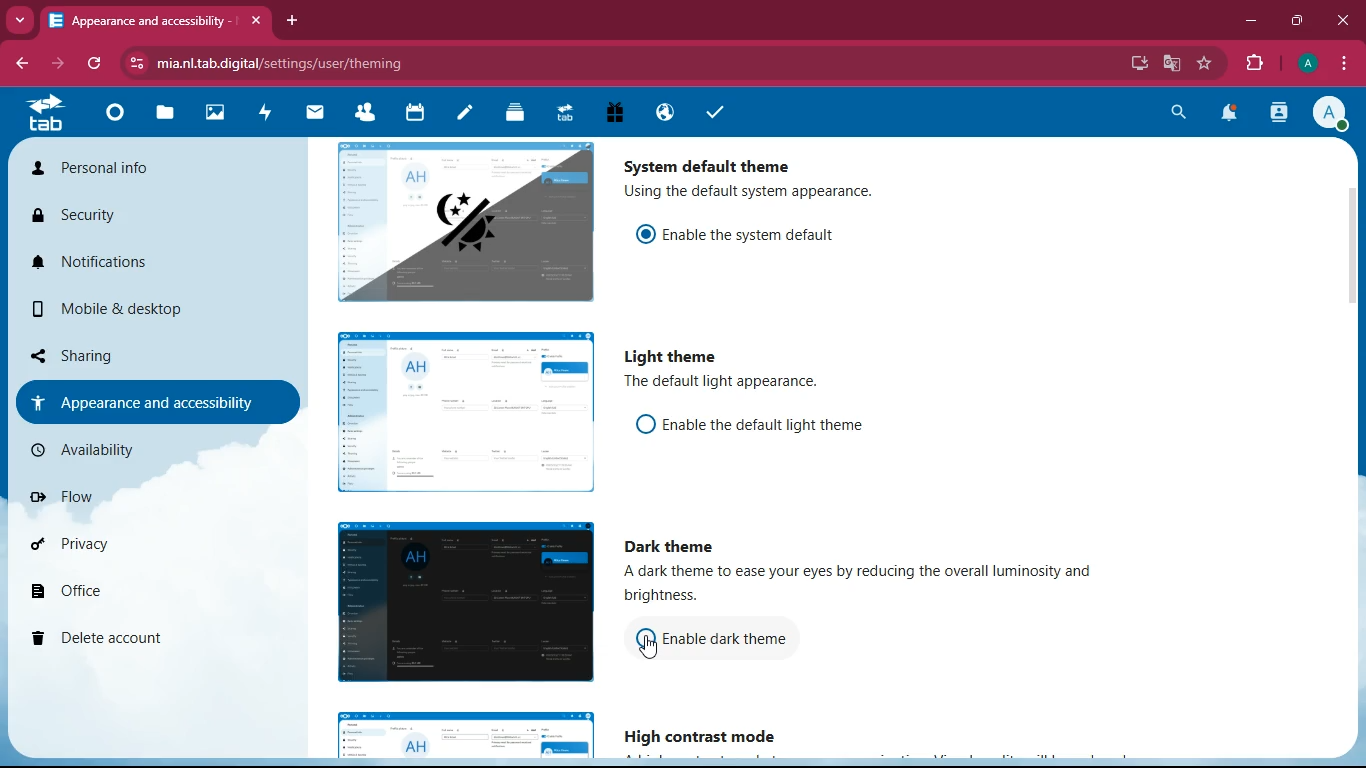 This screenshot has height=768, width=1366. I want to click on gift, so click(614, 112).